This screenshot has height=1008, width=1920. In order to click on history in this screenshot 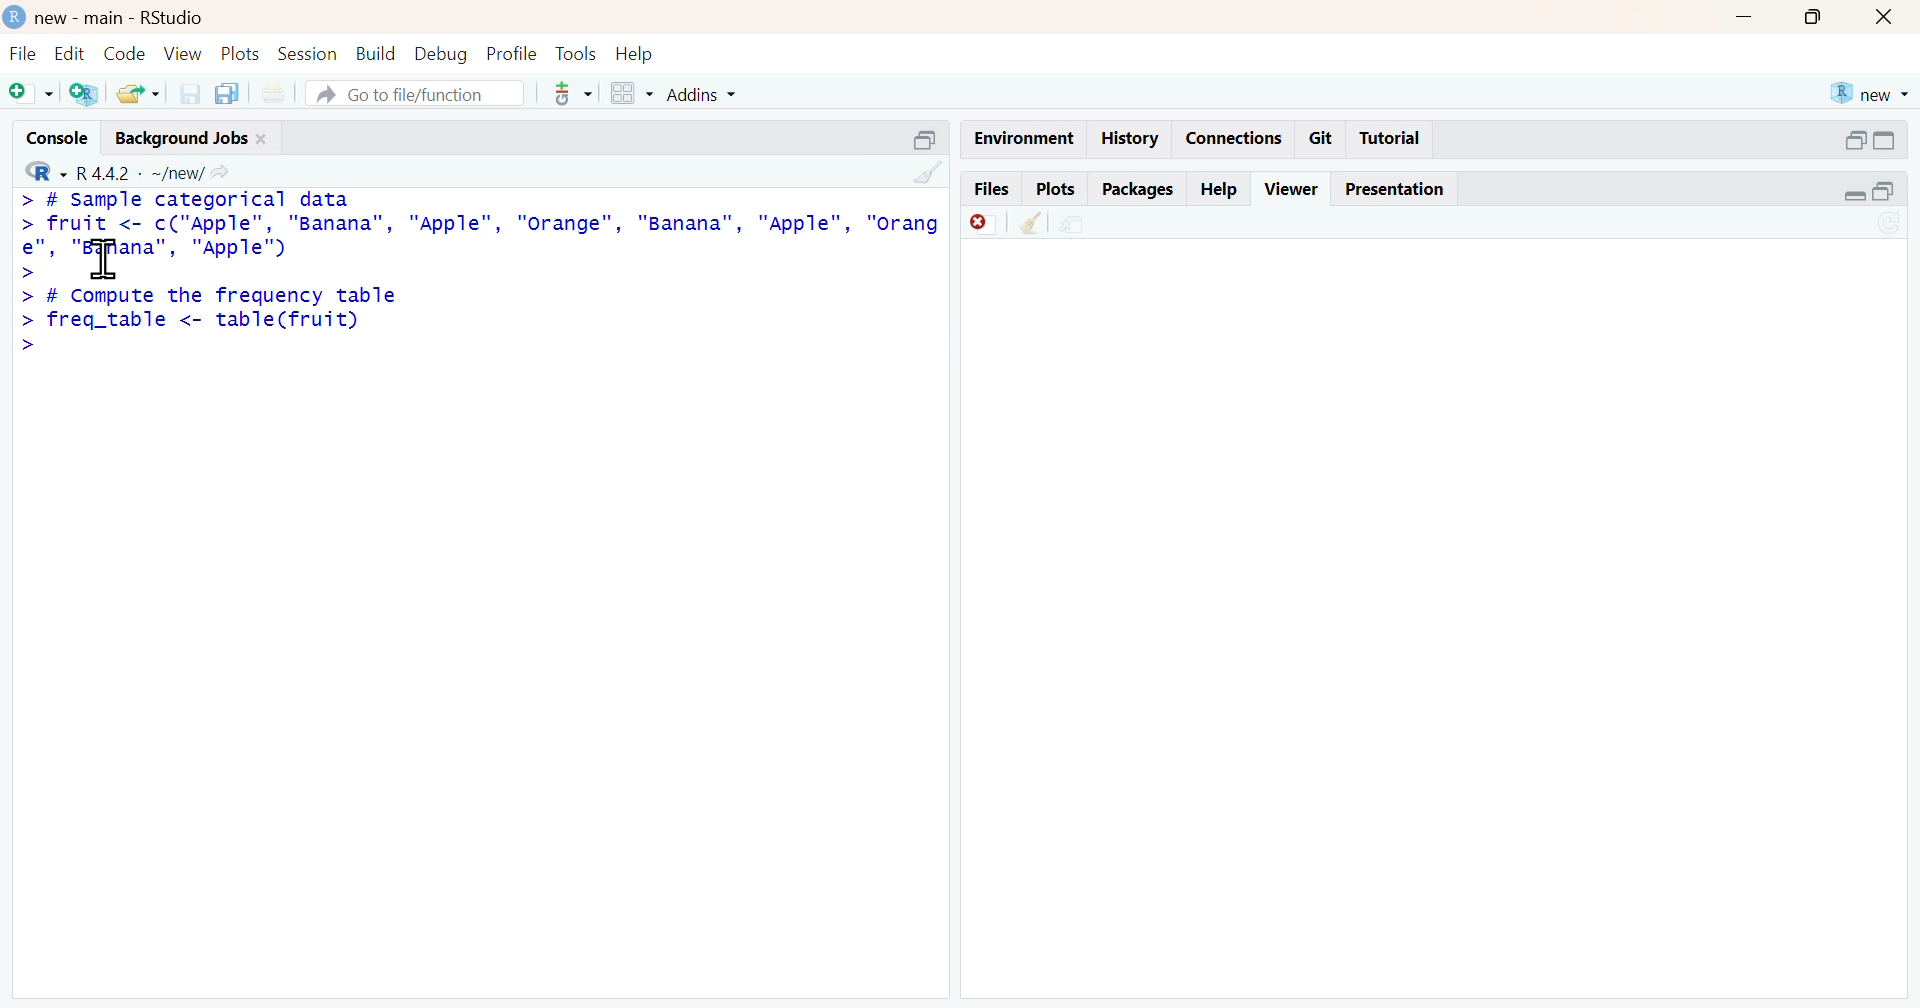, I will do `click(1129, 138)`.